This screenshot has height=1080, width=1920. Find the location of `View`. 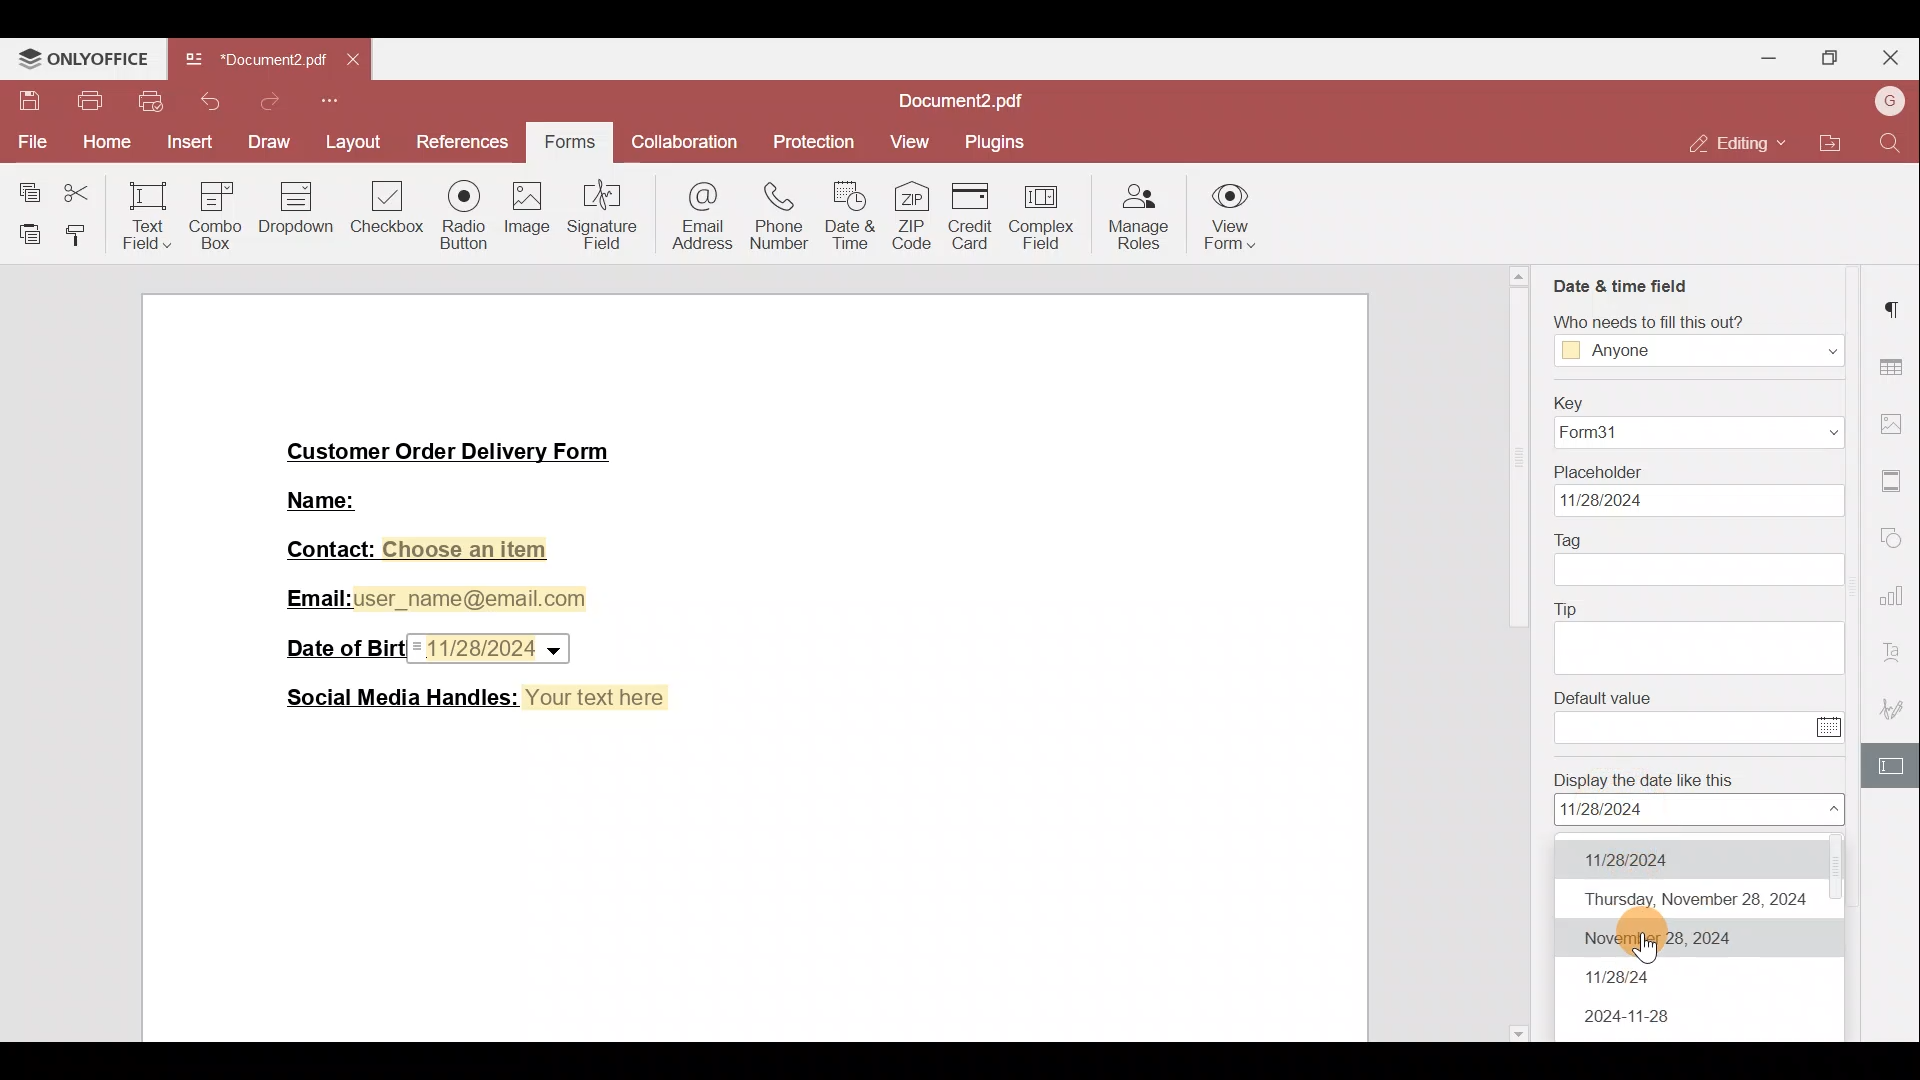

View is located at coordinates (916, 138).